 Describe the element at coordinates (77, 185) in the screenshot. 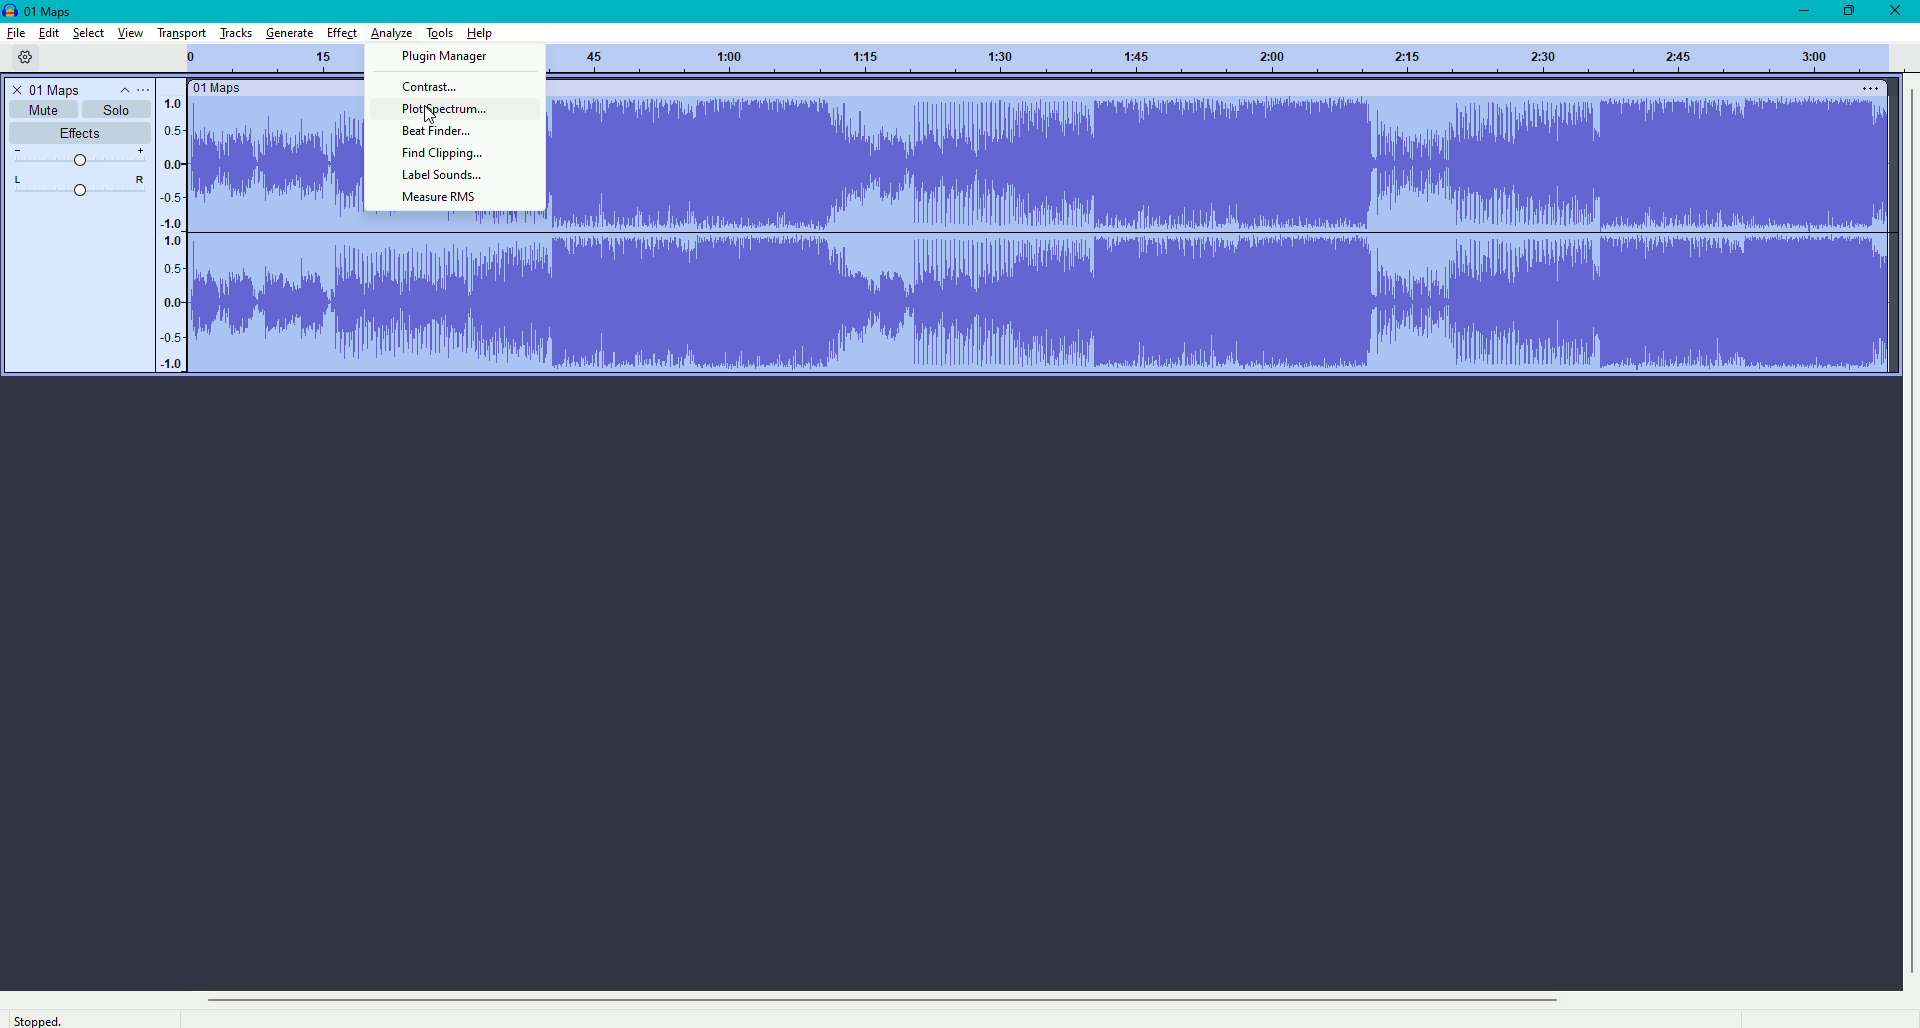

I see `L-R Slider` at that location.